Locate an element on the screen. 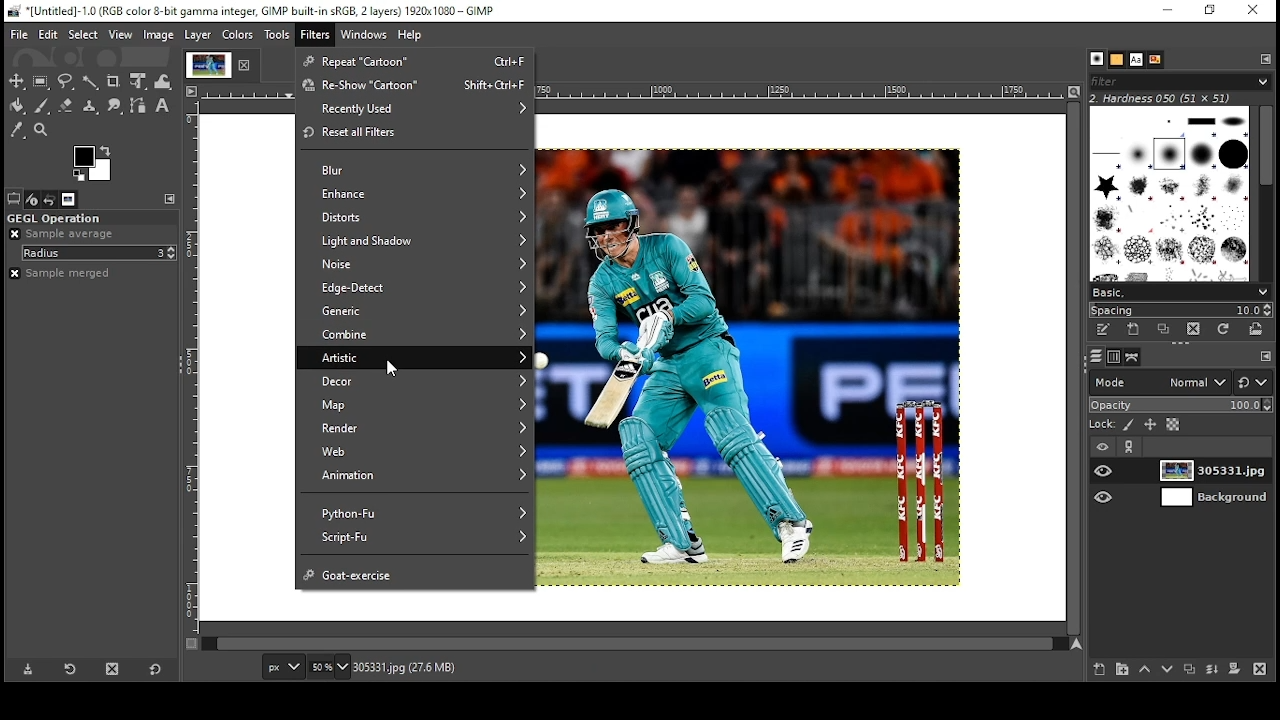 This screenshot has height=720, width=1280. free selection tool is located at coordinates (67, 81).